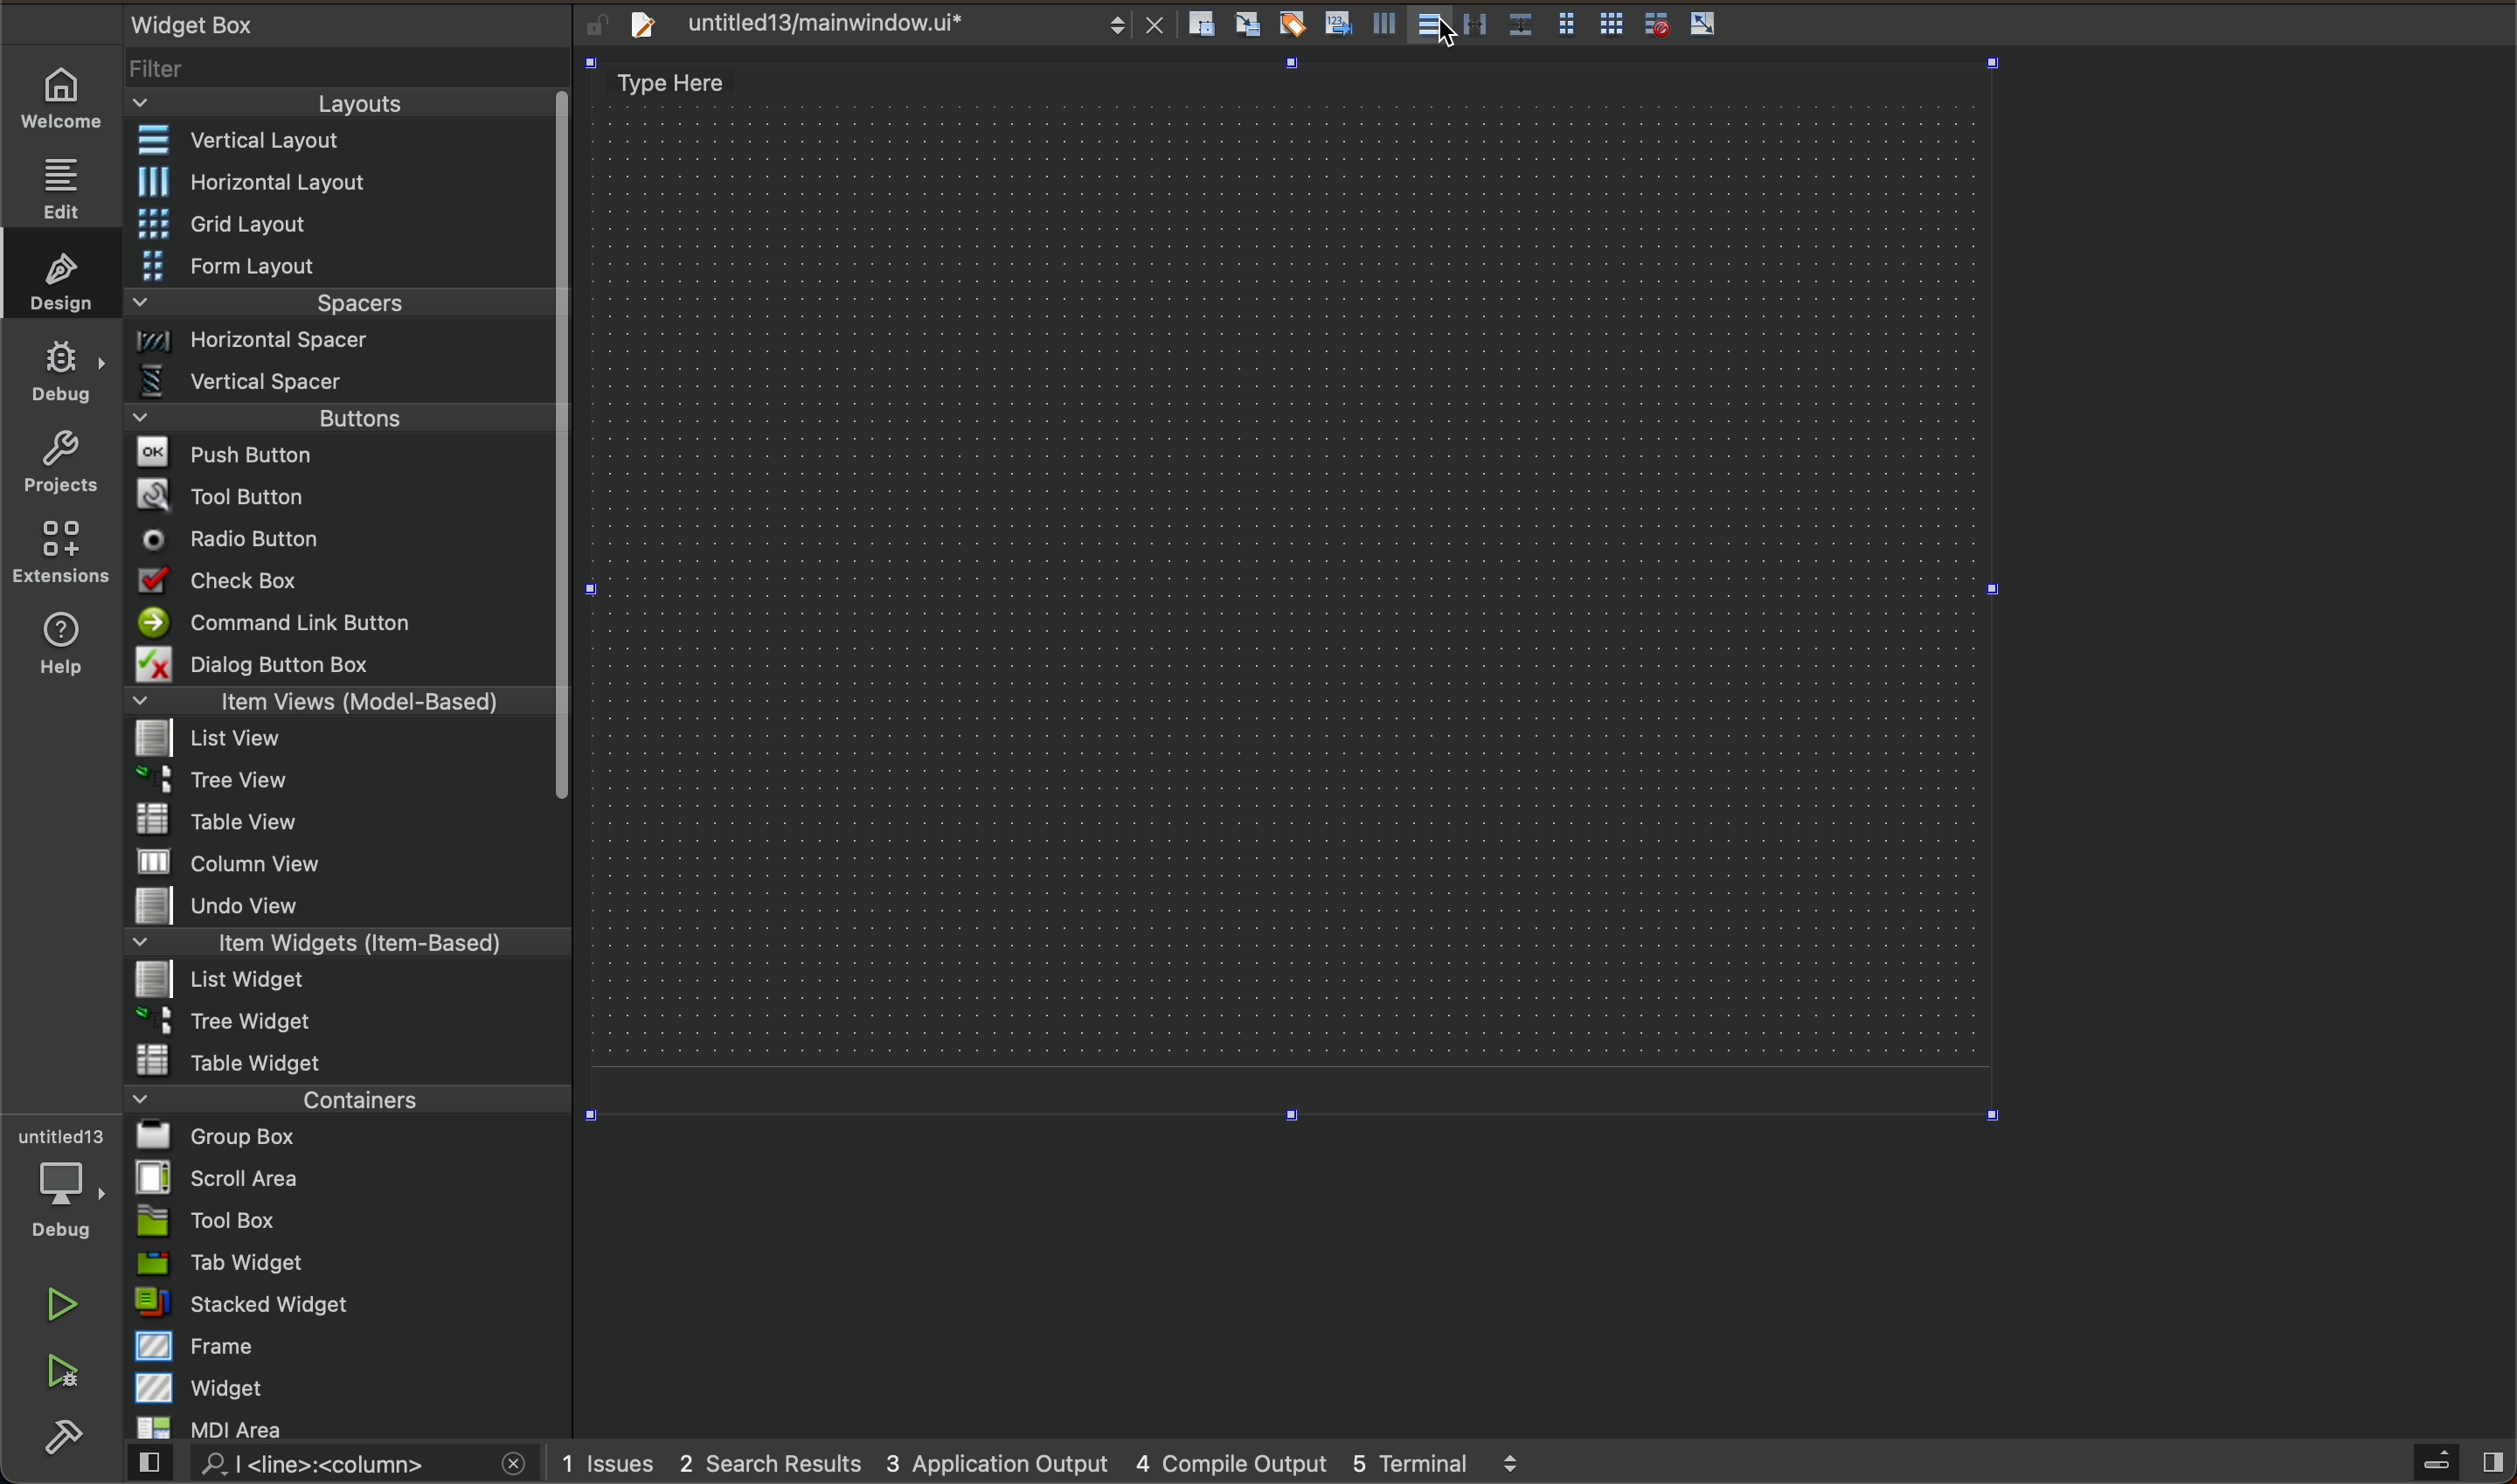  What do you see at coordinates (339, 304) in the screenshot?
I see `spacers` at bounding box center [339, 304].